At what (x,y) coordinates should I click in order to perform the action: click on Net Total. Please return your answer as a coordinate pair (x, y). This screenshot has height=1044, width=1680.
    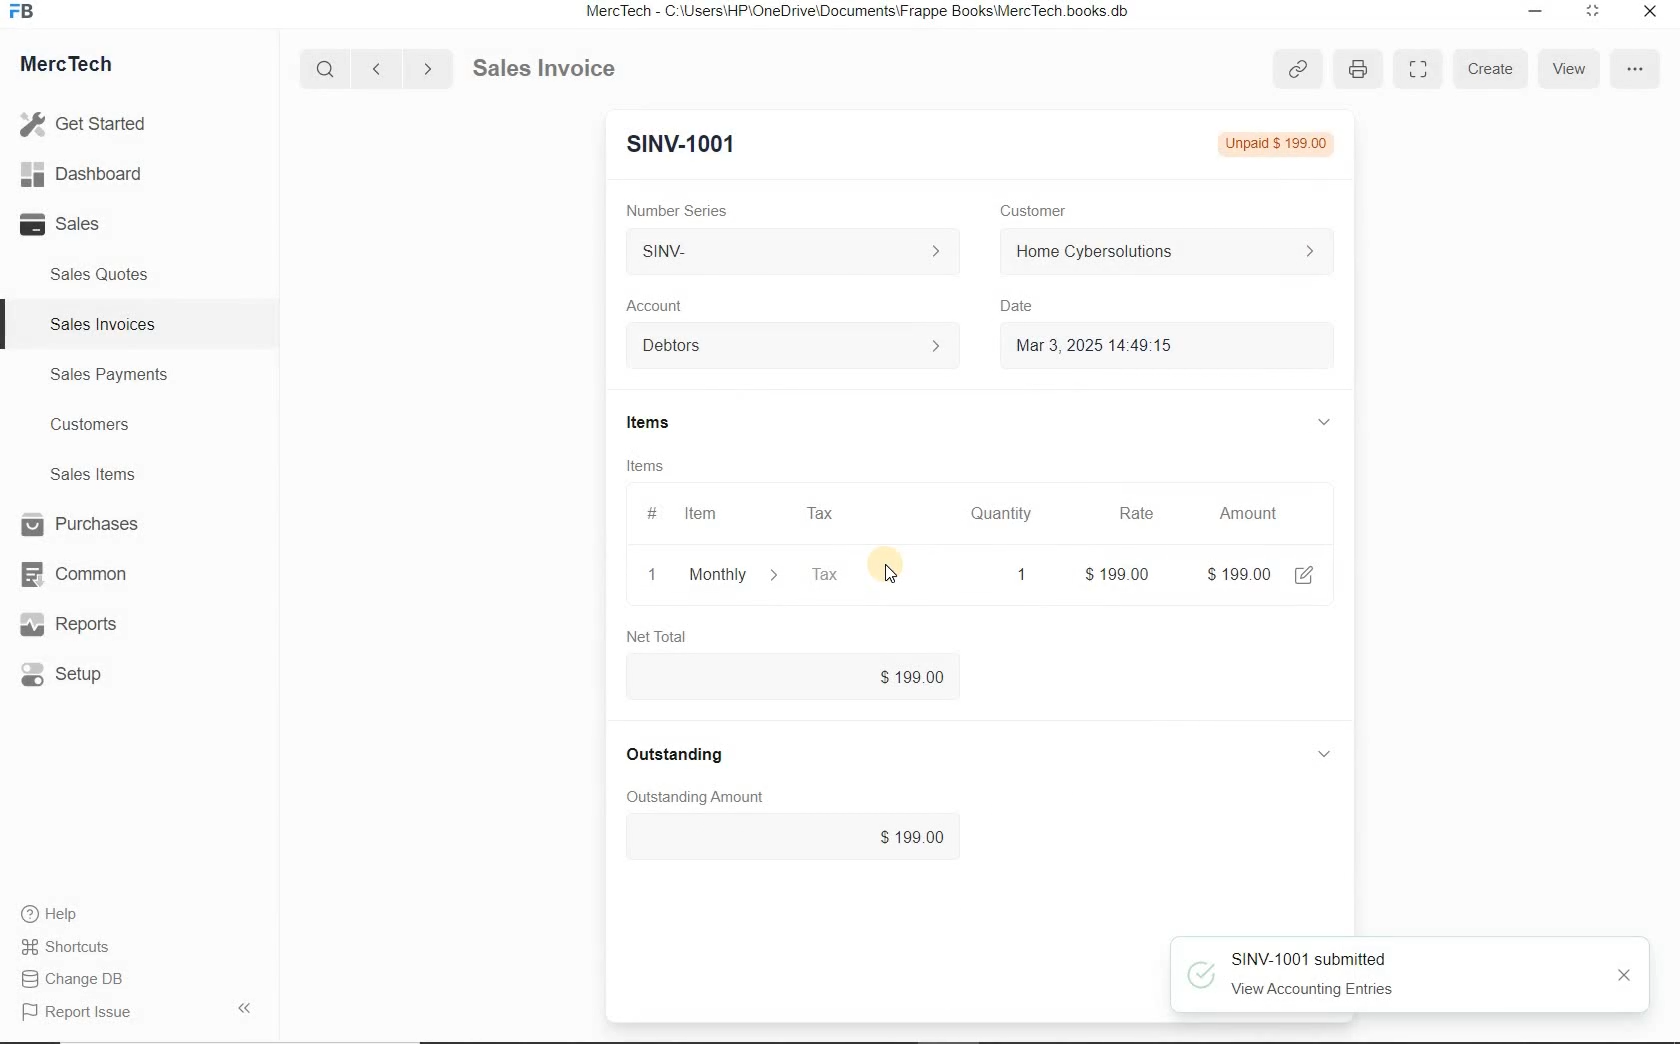
    Looking at the image, I should click on (659, 637).